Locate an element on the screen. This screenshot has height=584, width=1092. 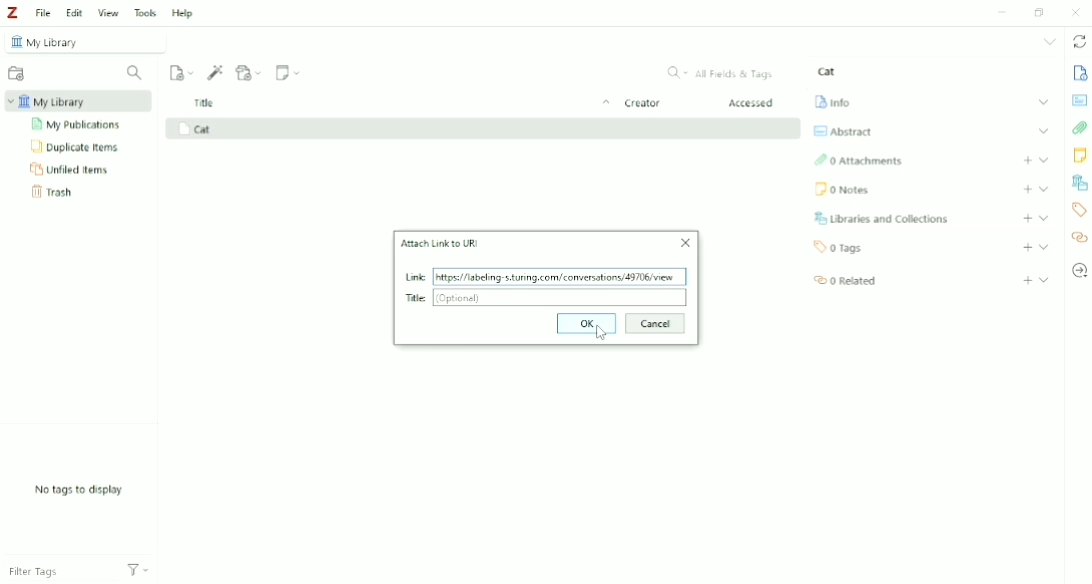
Link added is located at coordinates (412, 275).